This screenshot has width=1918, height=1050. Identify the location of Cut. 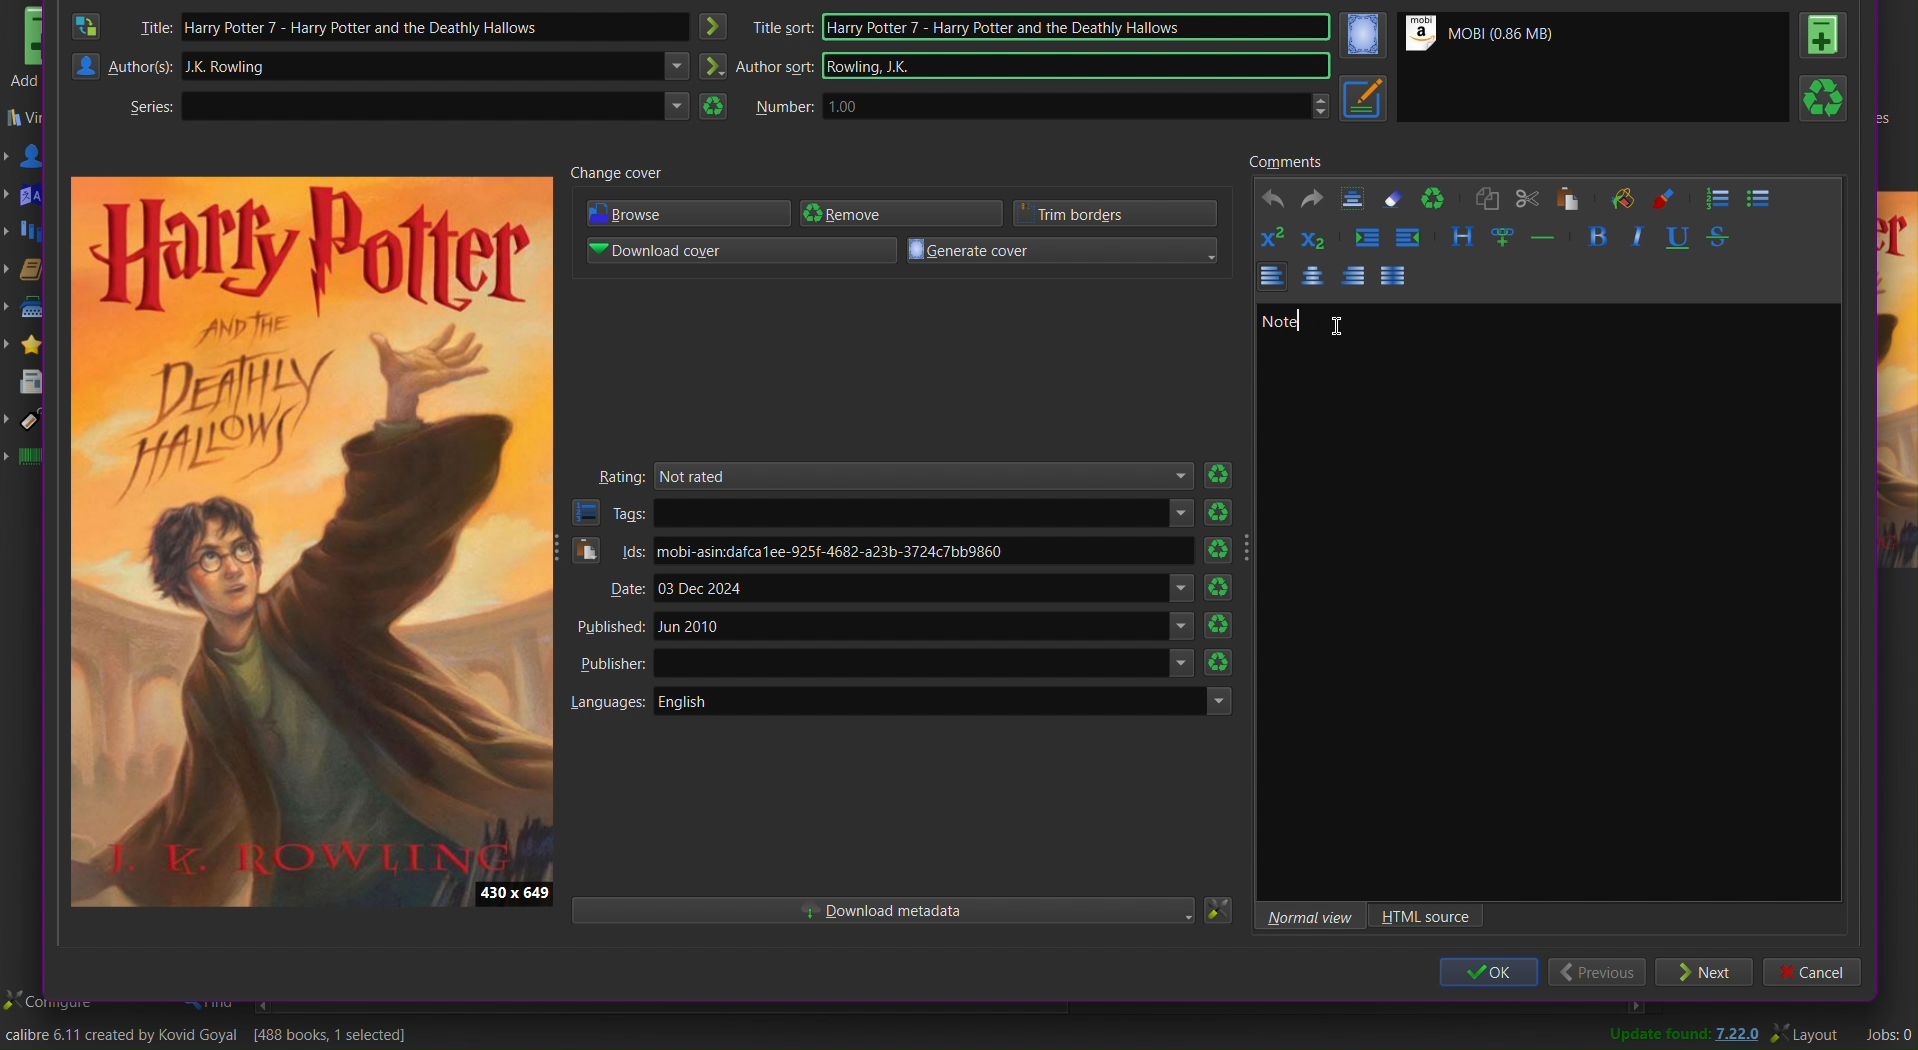
(1530, 198).